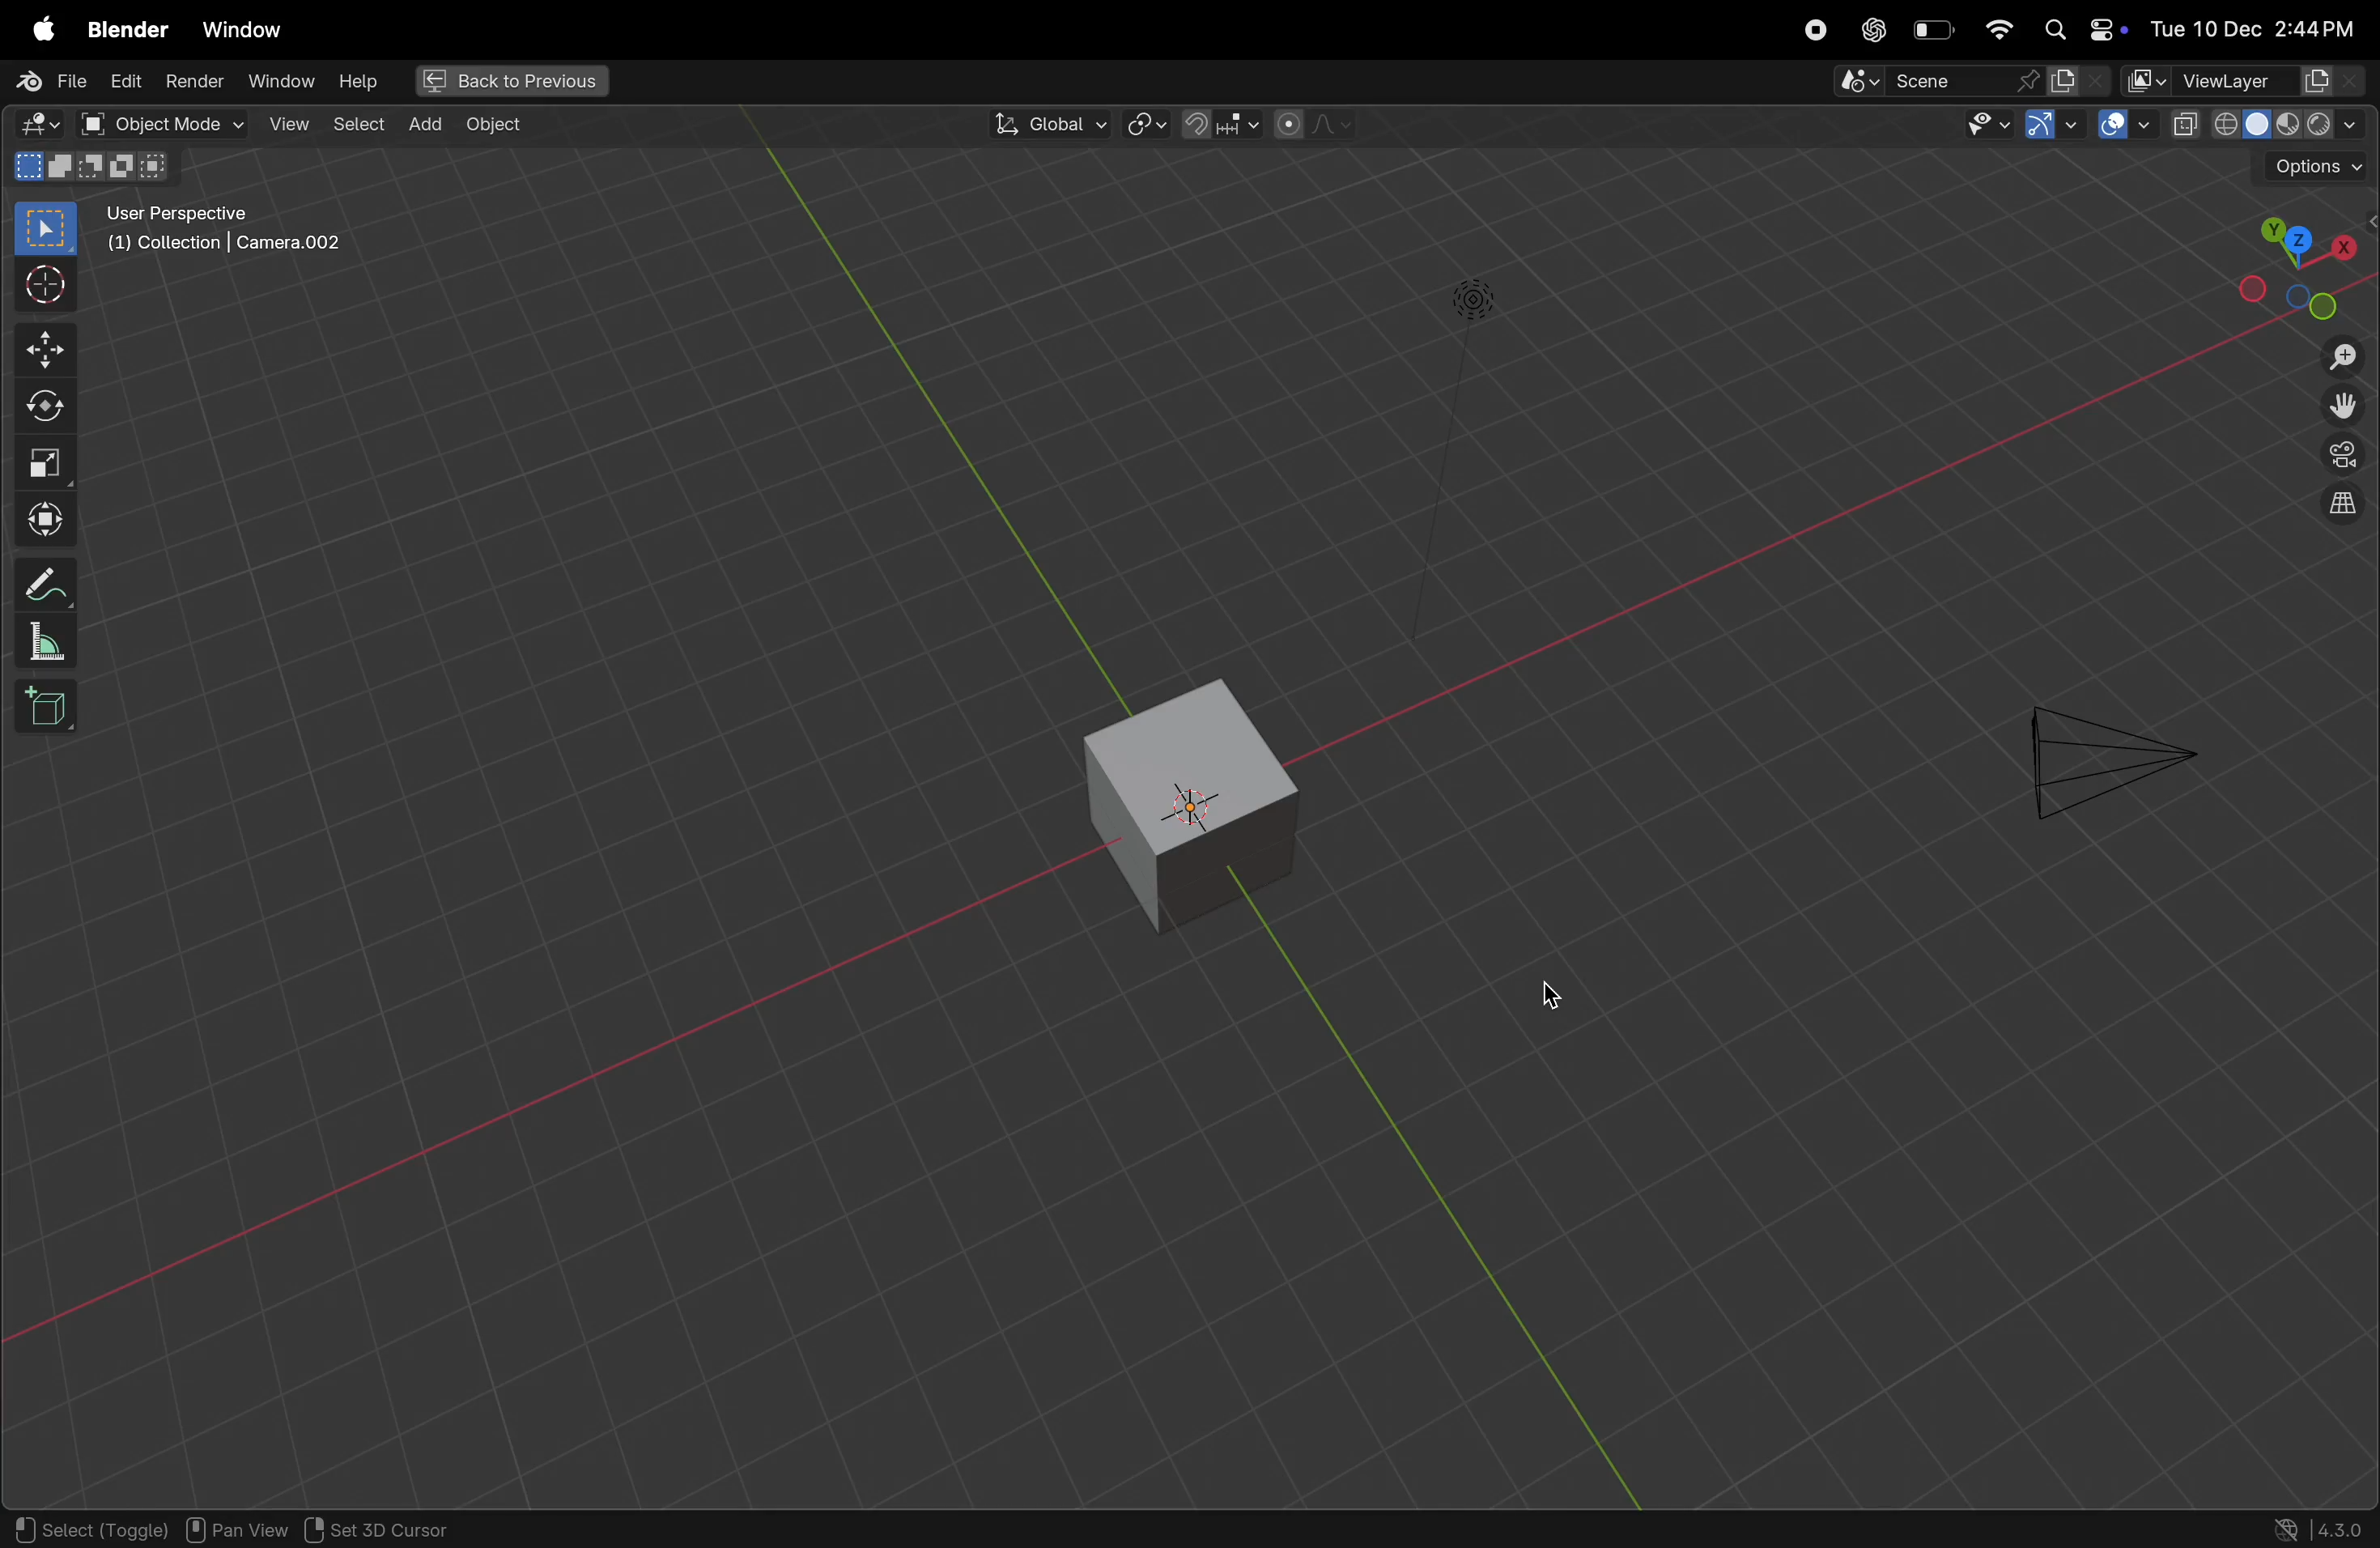  I want to click on battery, so click(1934, 30).